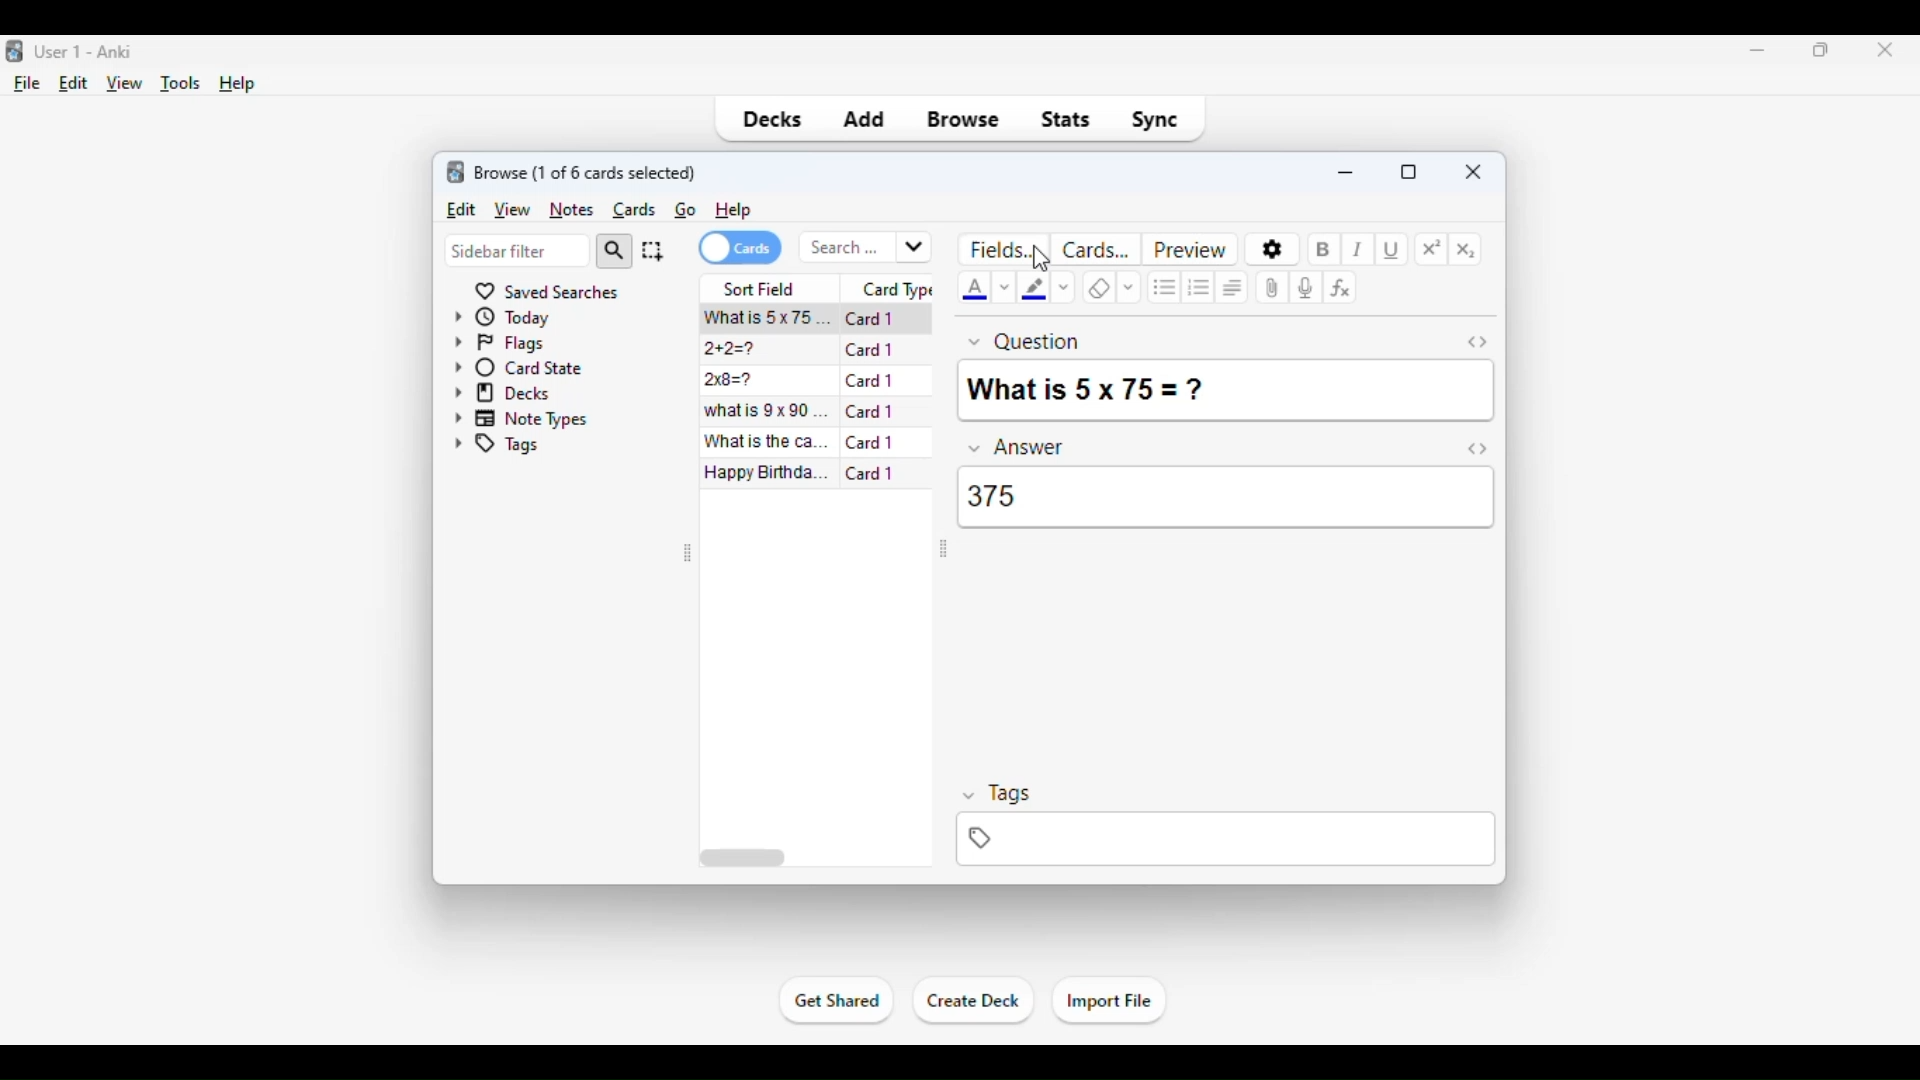  I want to click on minimize, so click(1758, 49).